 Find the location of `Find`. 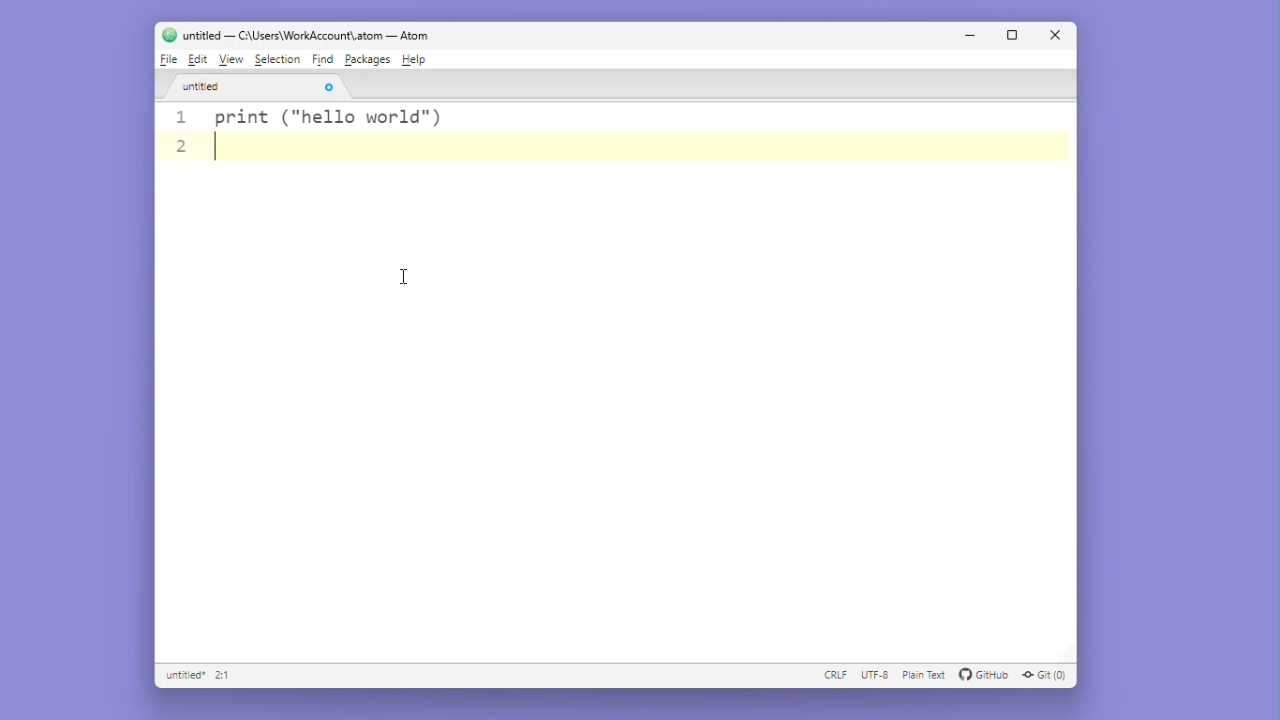

Find is located at coordinates (325, 60).